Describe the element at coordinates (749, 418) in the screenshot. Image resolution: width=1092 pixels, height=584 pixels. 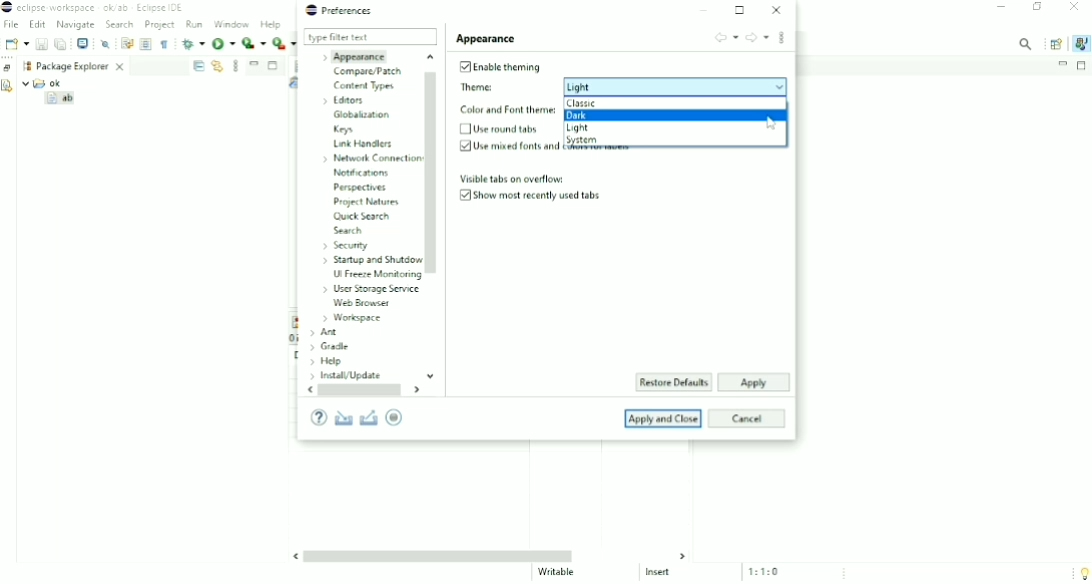
I see `Cancel` at that location.